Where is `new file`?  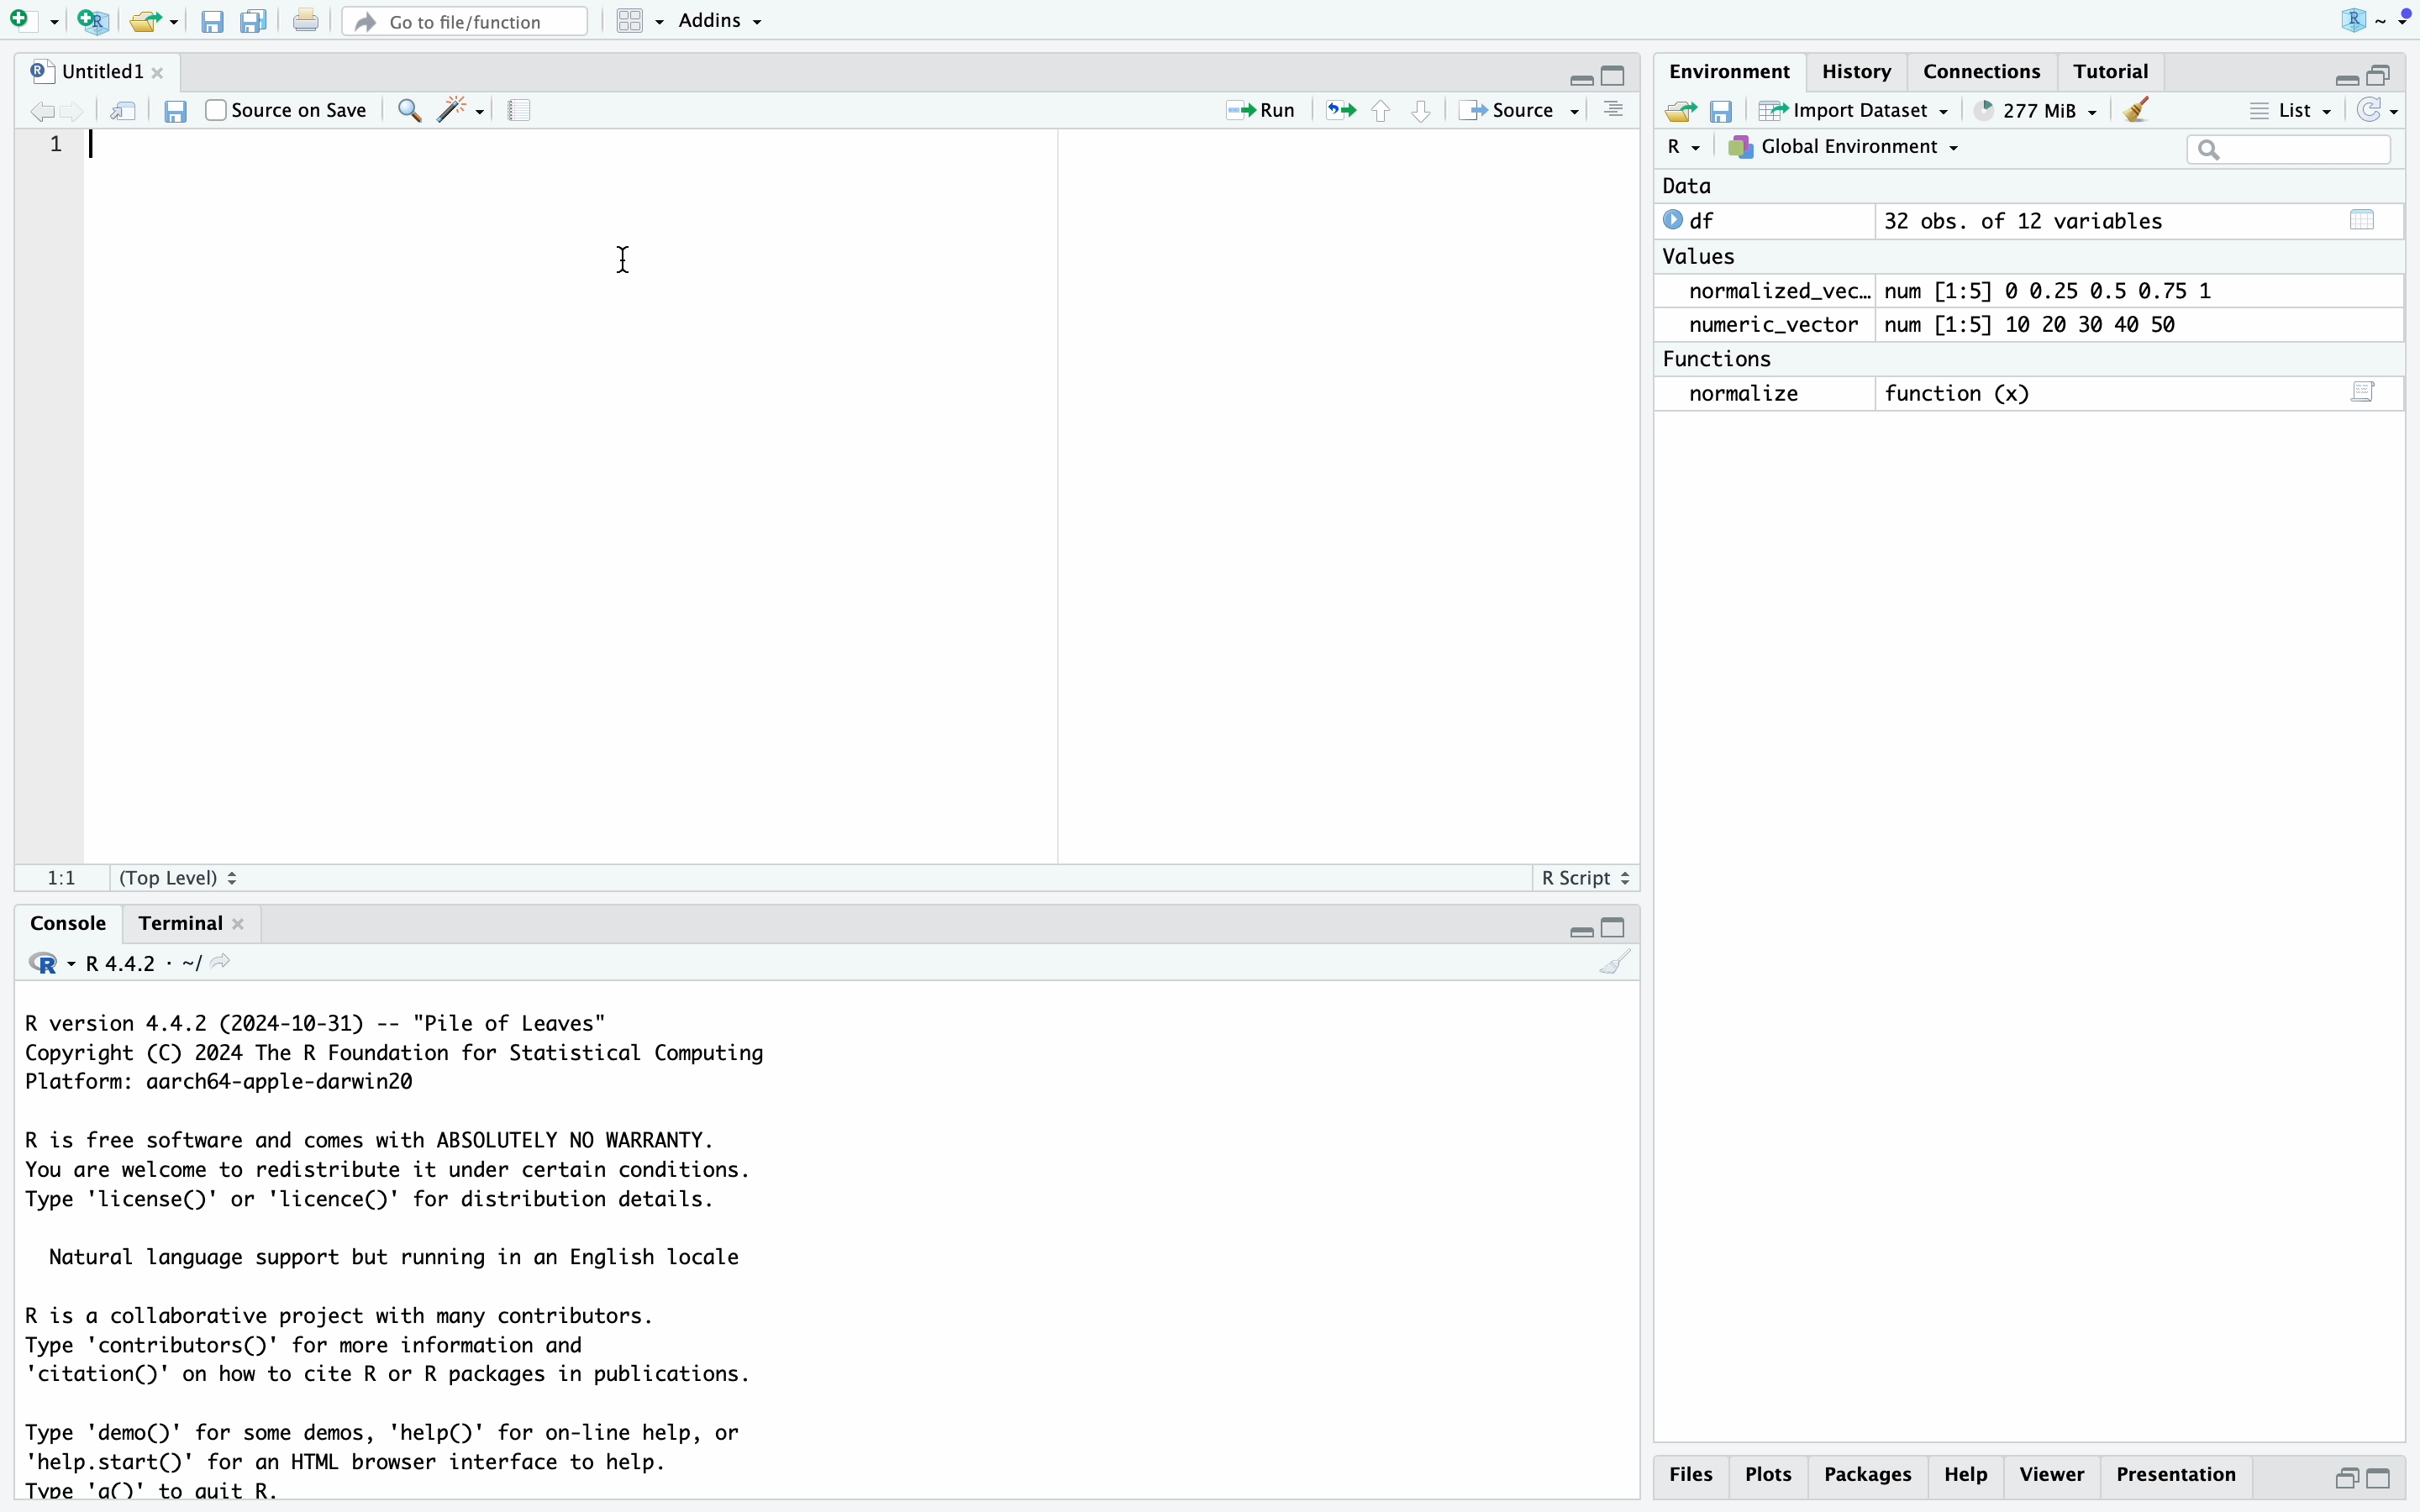 new file is located at coordinates (30, 21).